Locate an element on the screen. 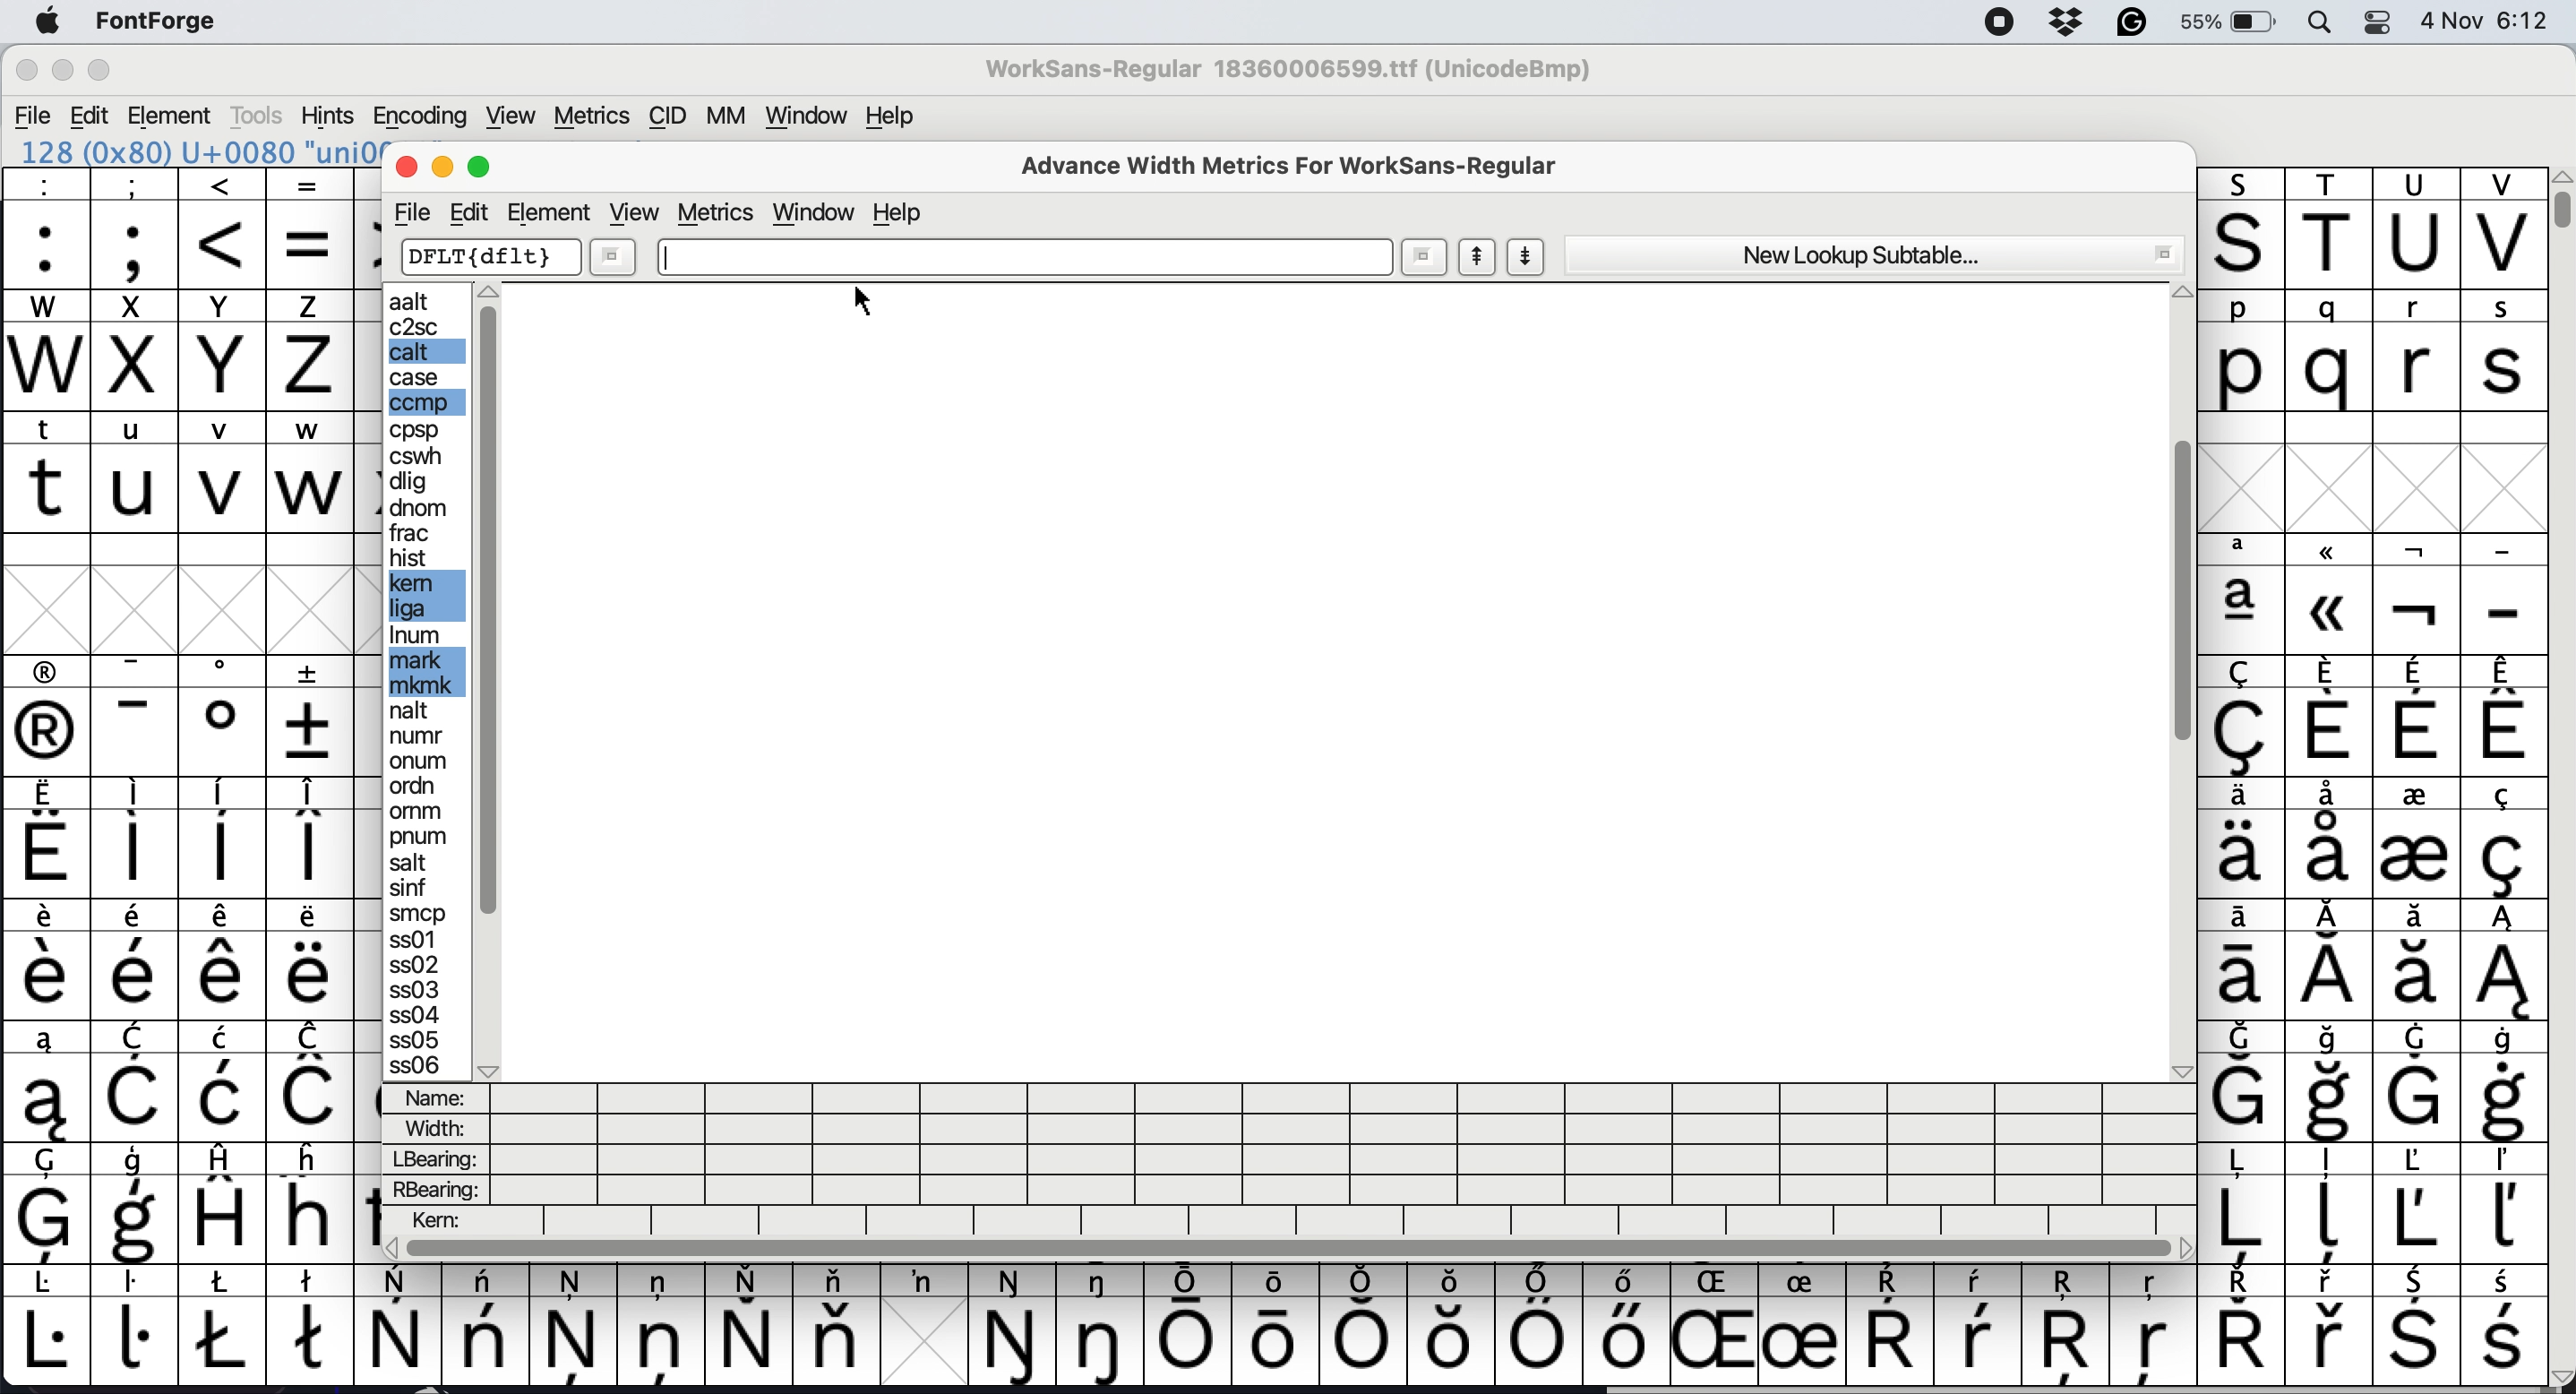 The image size is (2576, 1394). special characters is located at coordinates (2376, 733).